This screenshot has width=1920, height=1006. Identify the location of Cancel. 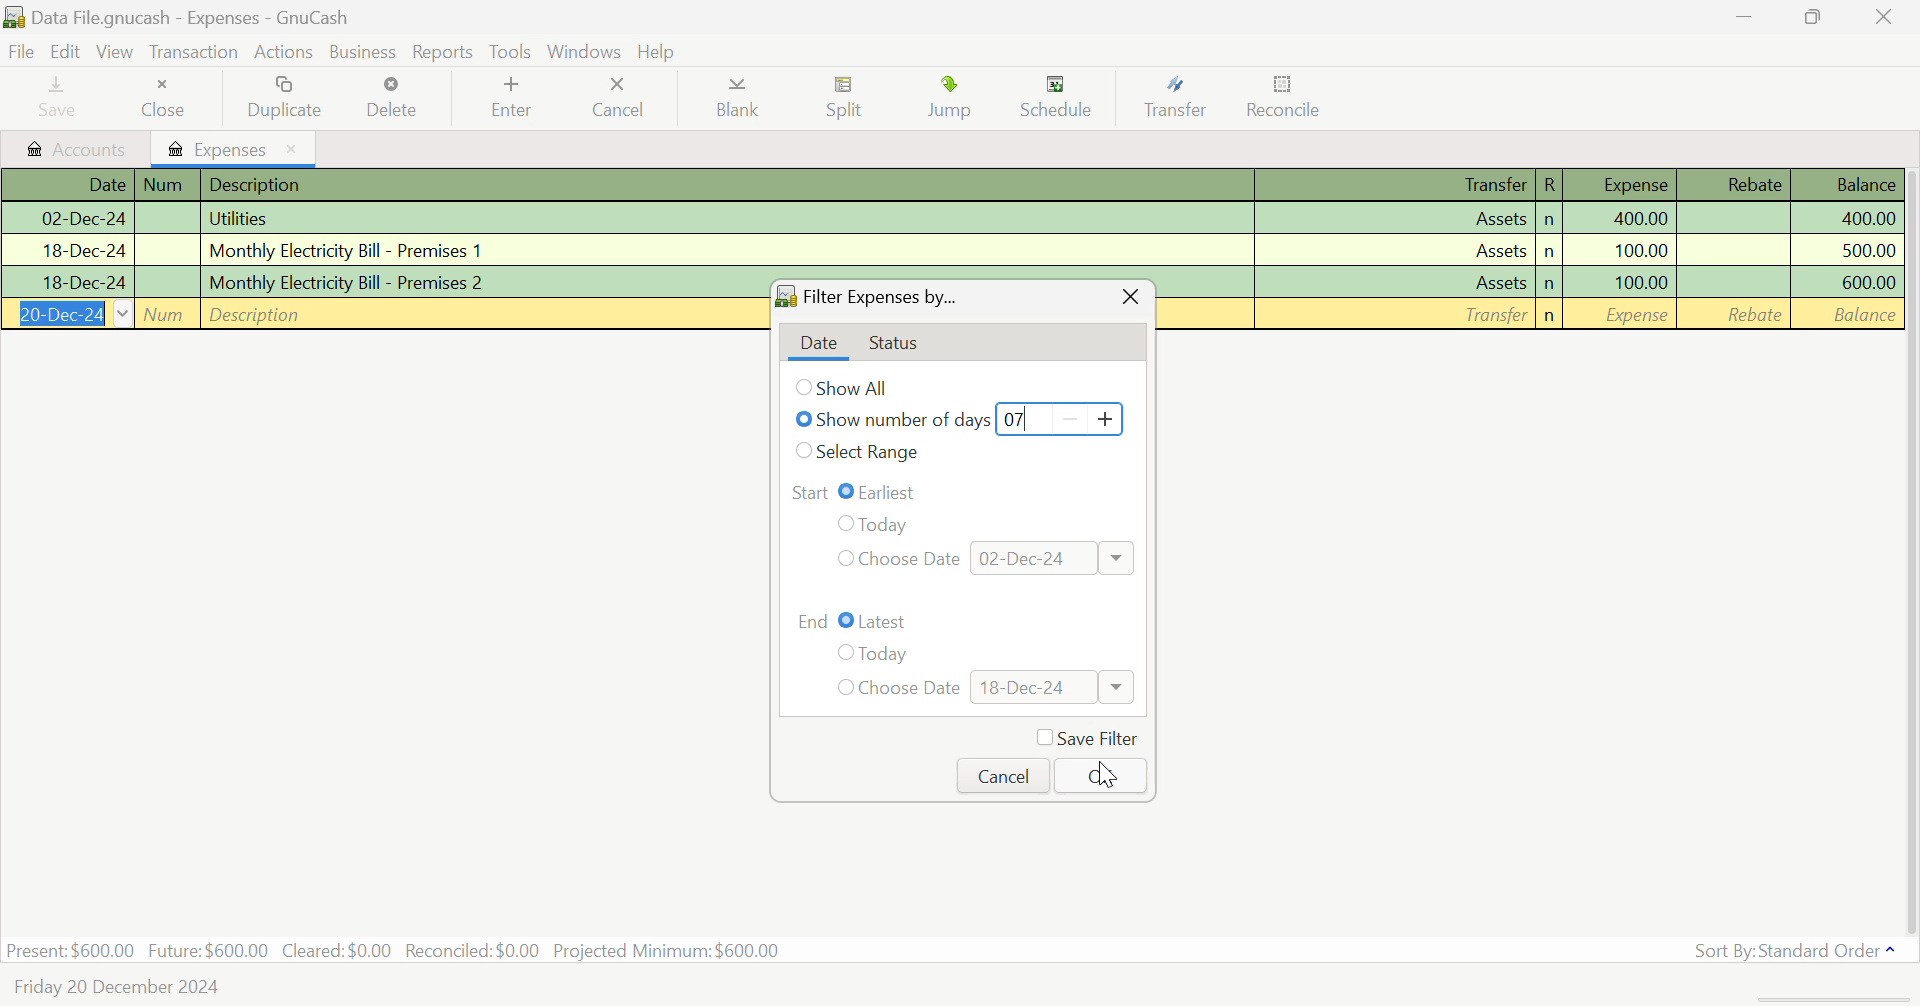
(623, 100).